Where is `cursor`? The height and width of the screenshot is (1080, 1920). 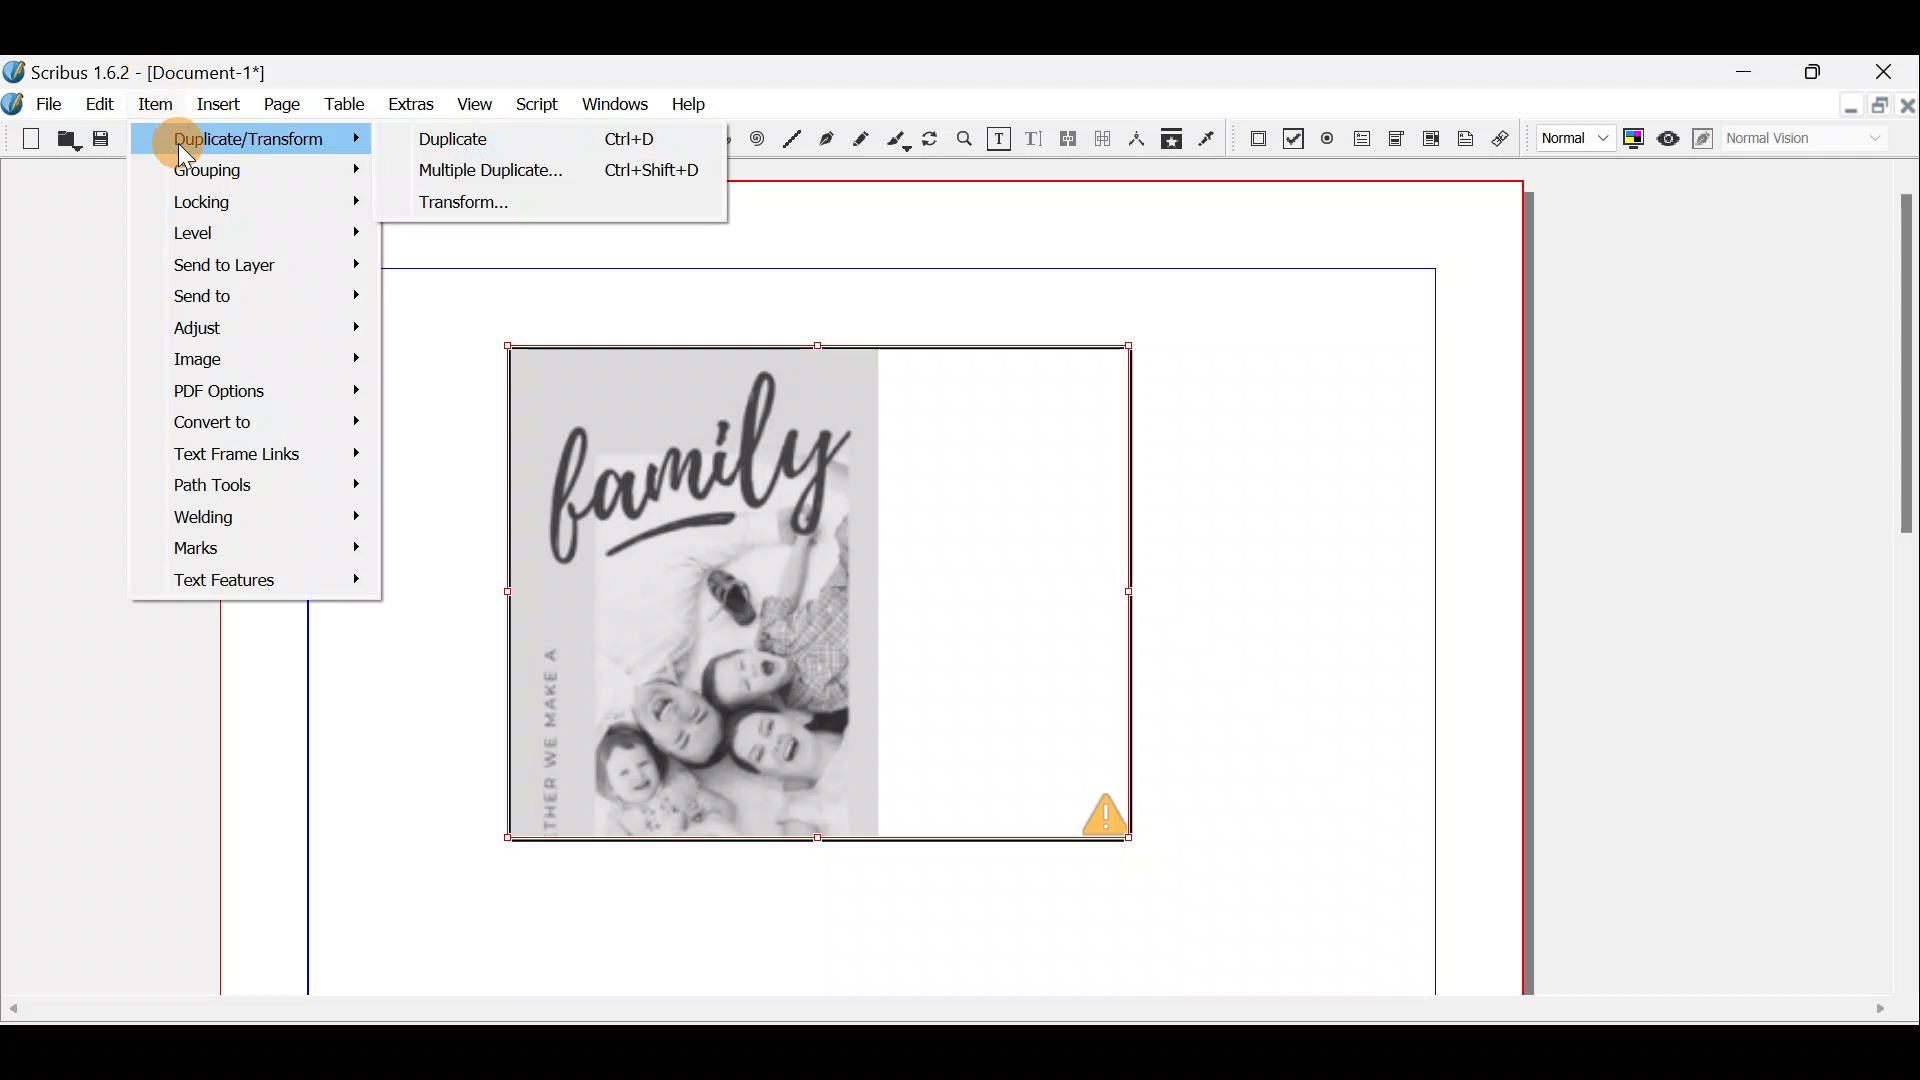 cursor is located at coordinates (185, 156).